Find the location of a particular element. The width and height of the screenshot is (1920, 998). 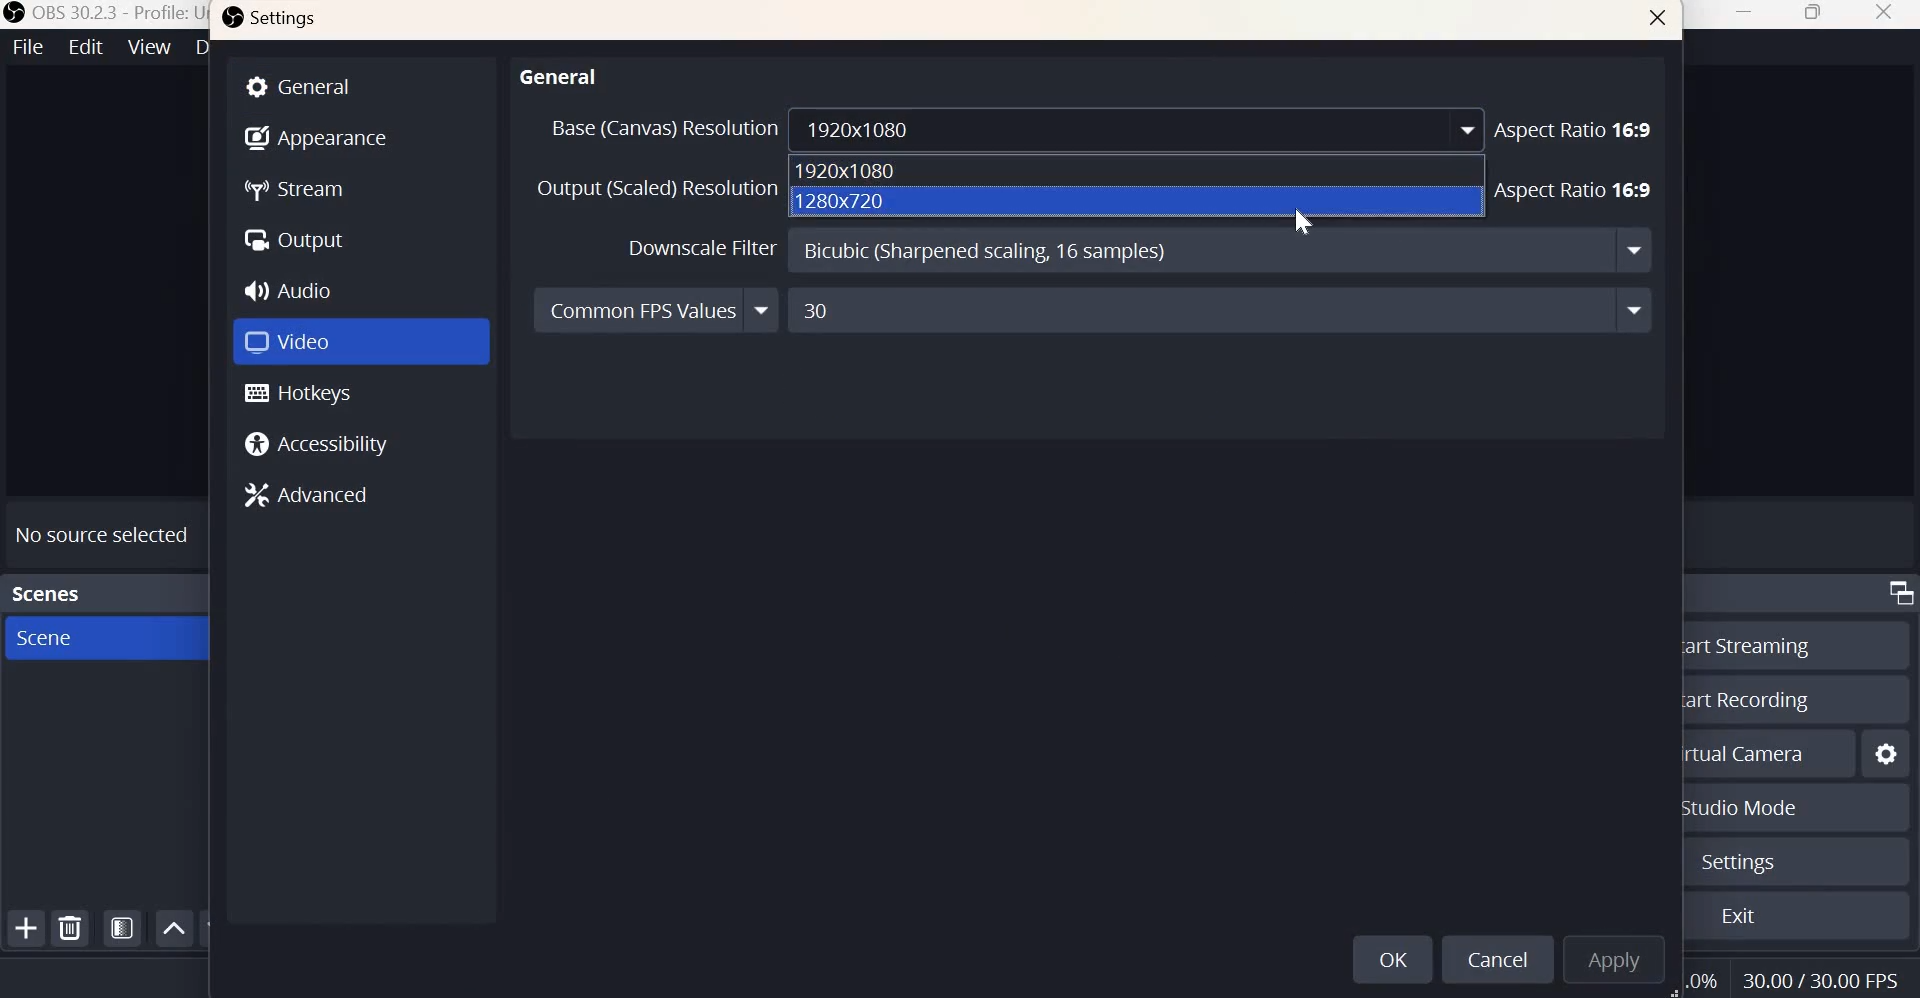

Downscale Filter is located at coordinates (703, 249).